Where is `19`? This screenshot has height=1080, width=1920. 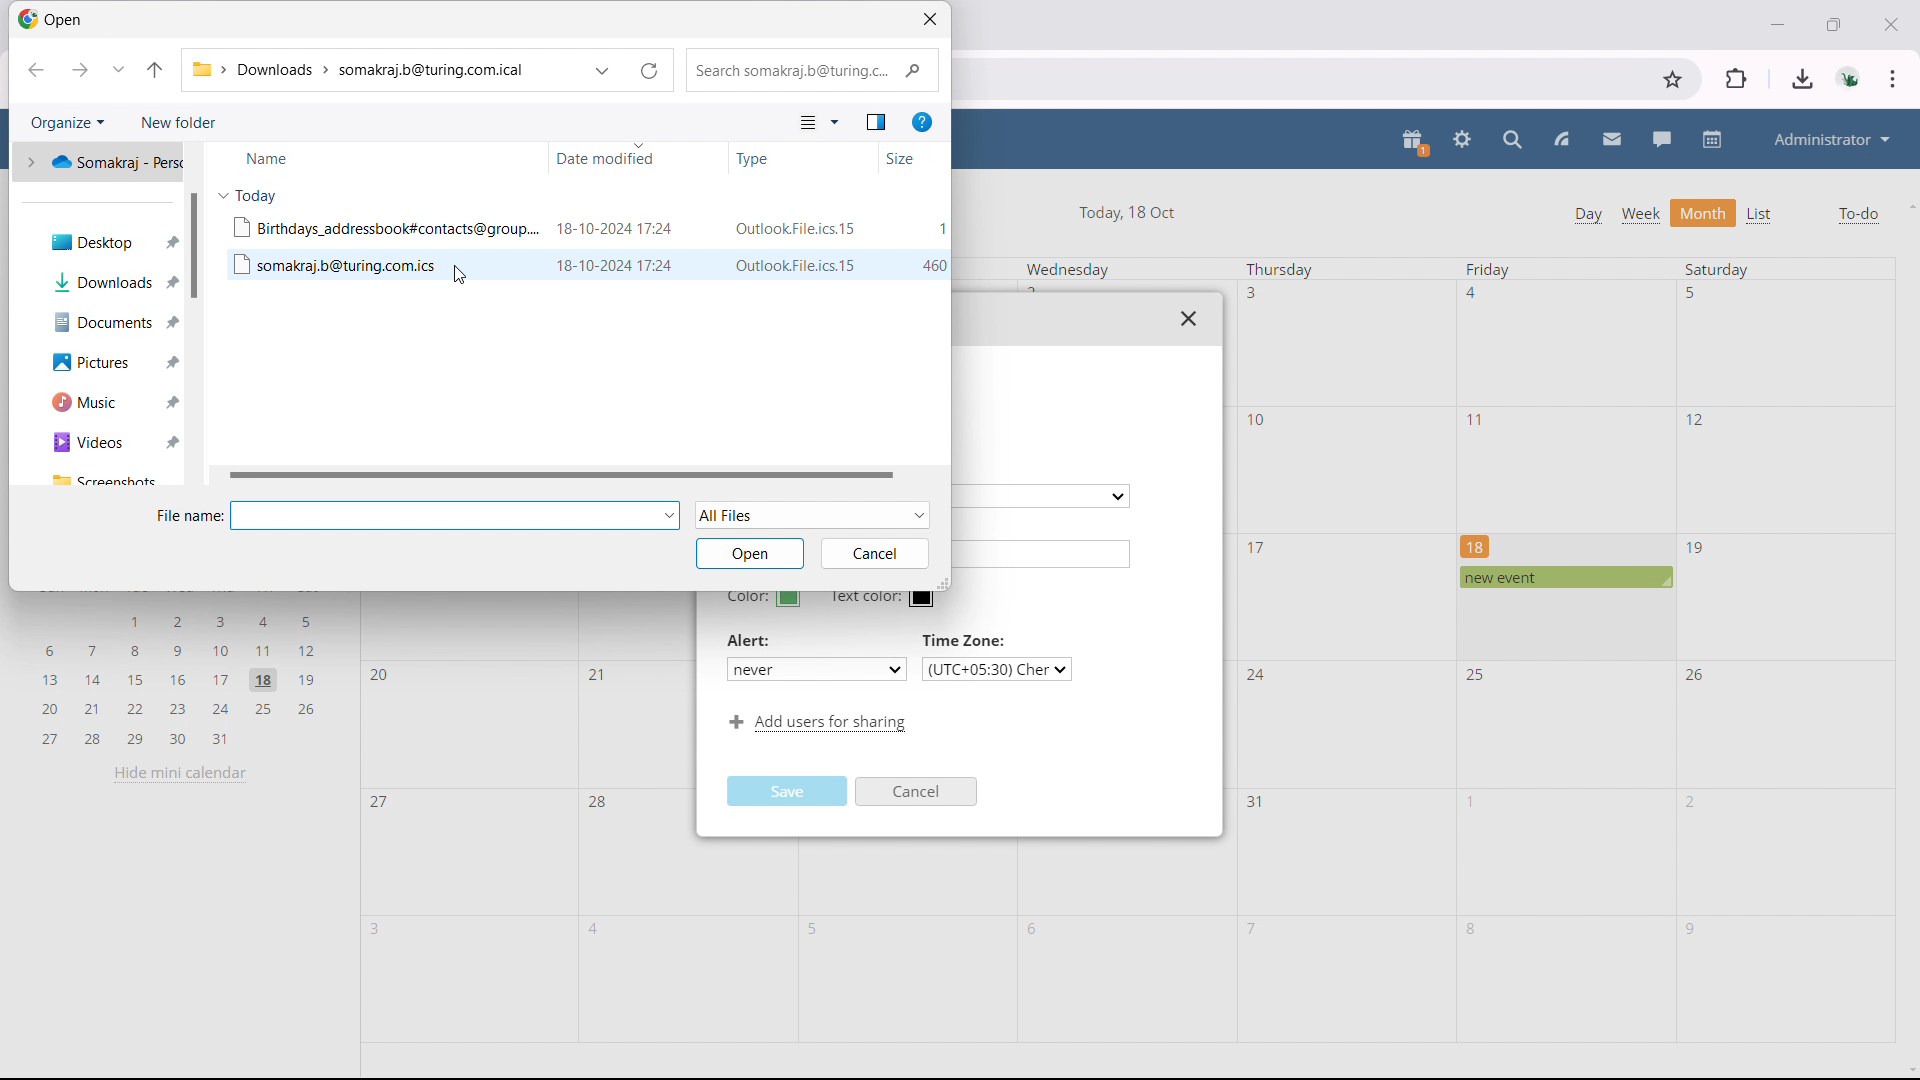 19 is located at coordinates (1697, 549).